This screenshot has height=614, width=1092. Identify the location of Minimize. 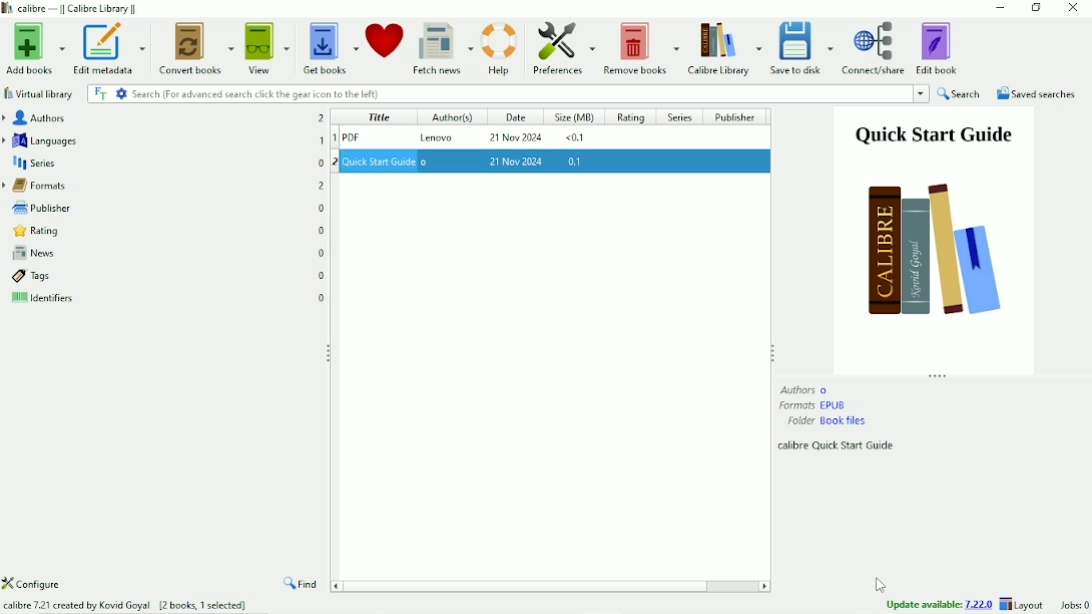
(1001, 8).